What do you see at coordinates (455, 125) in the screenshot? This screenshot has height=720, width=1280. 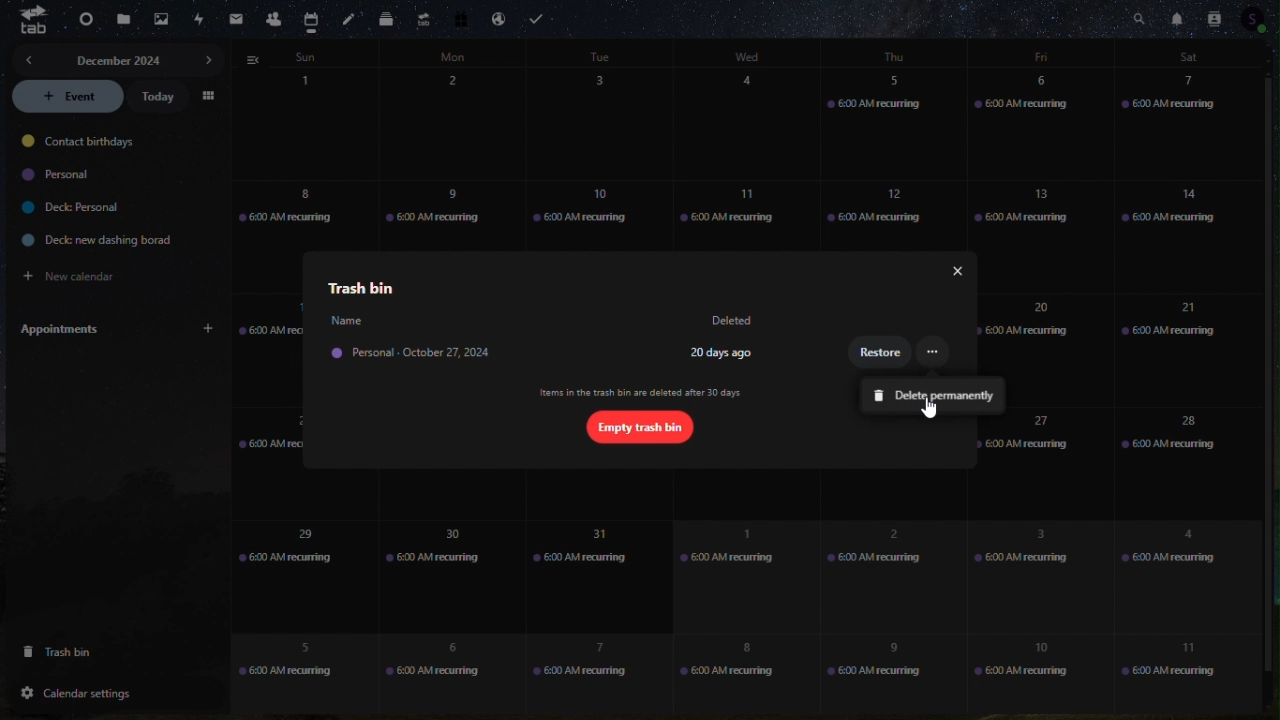 I see `2` at bounding box center [455, 125].